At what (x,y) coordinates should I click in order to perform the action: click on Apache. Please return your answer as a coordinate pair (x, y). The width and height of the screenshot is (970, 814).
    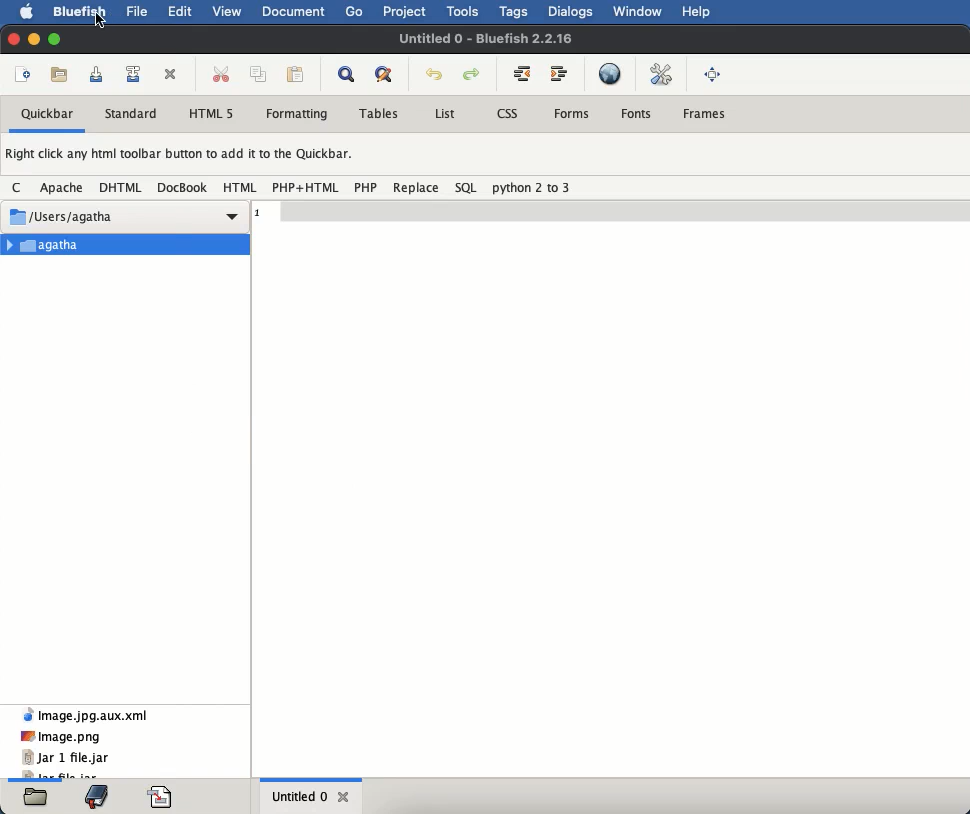
    Looking at the image, I should click on (64, 188).